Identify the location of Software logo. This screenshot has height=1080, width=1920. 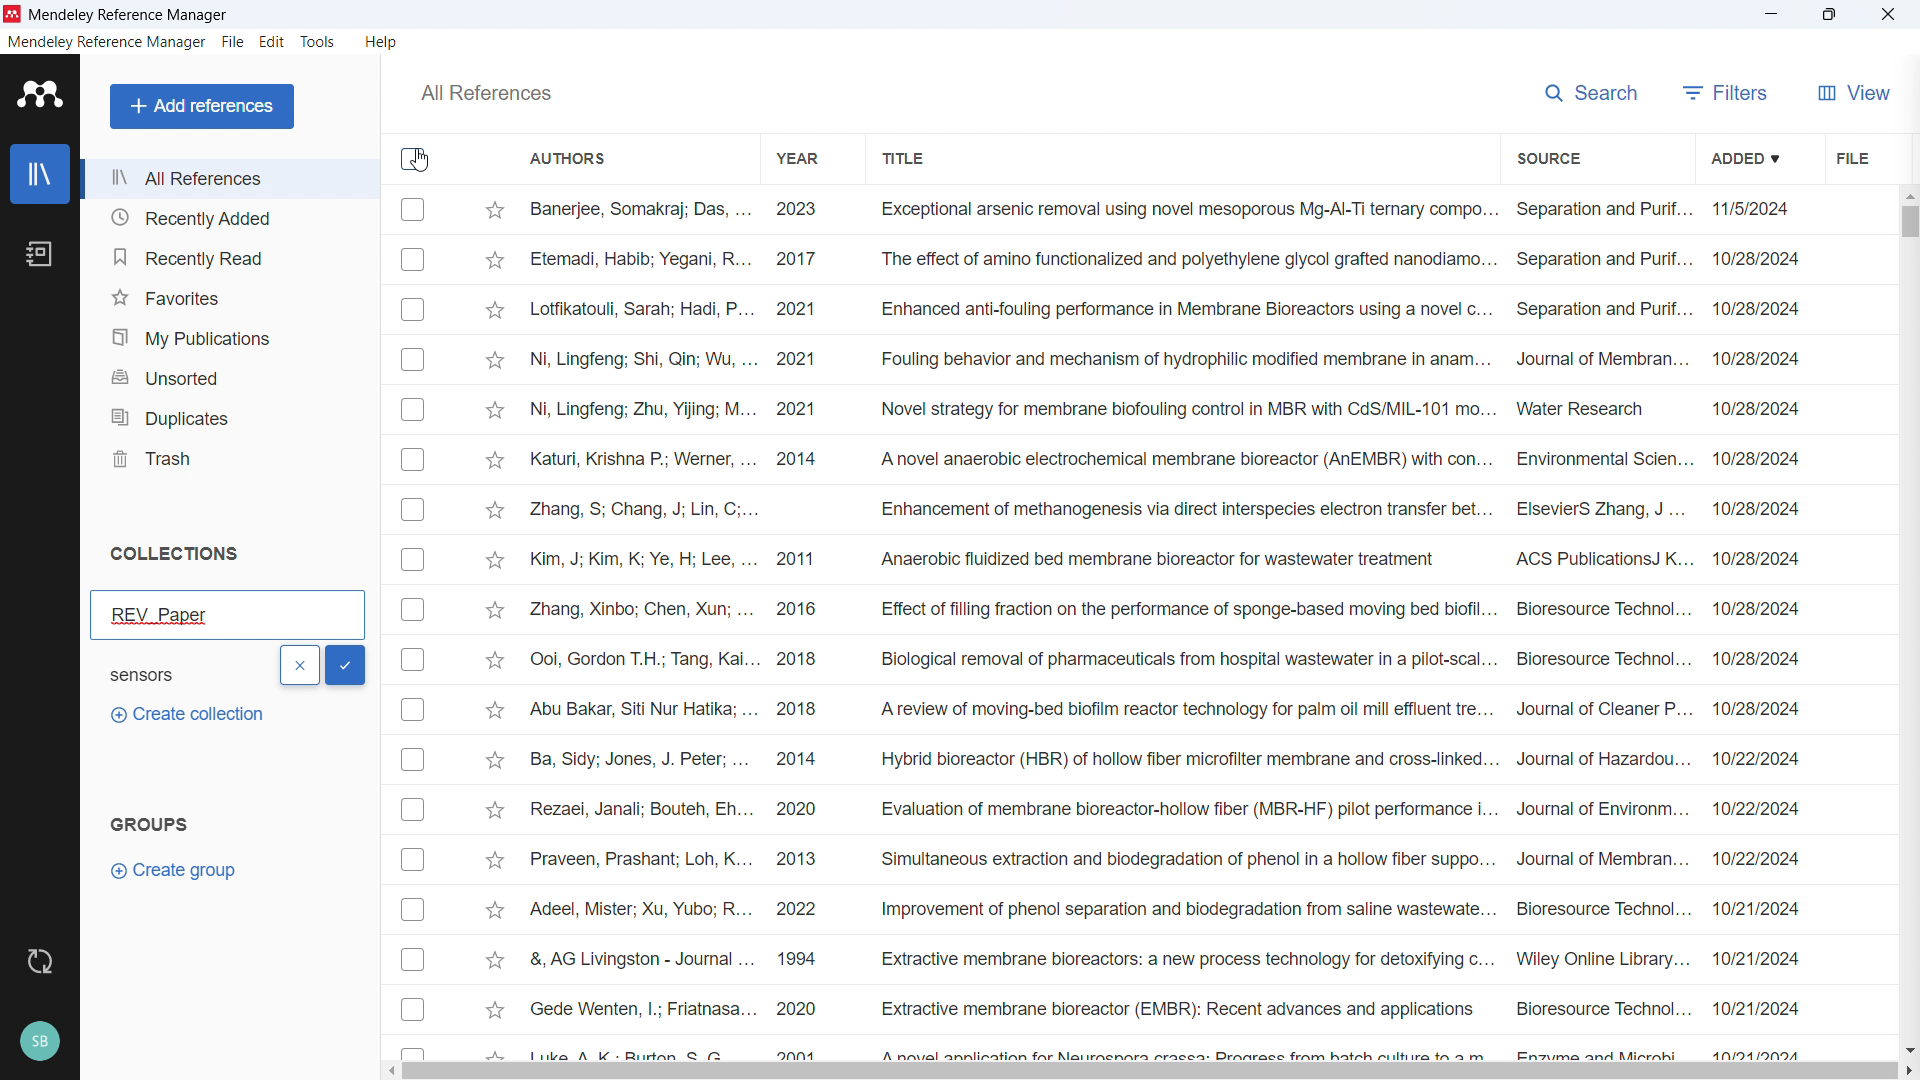
(13, 14).